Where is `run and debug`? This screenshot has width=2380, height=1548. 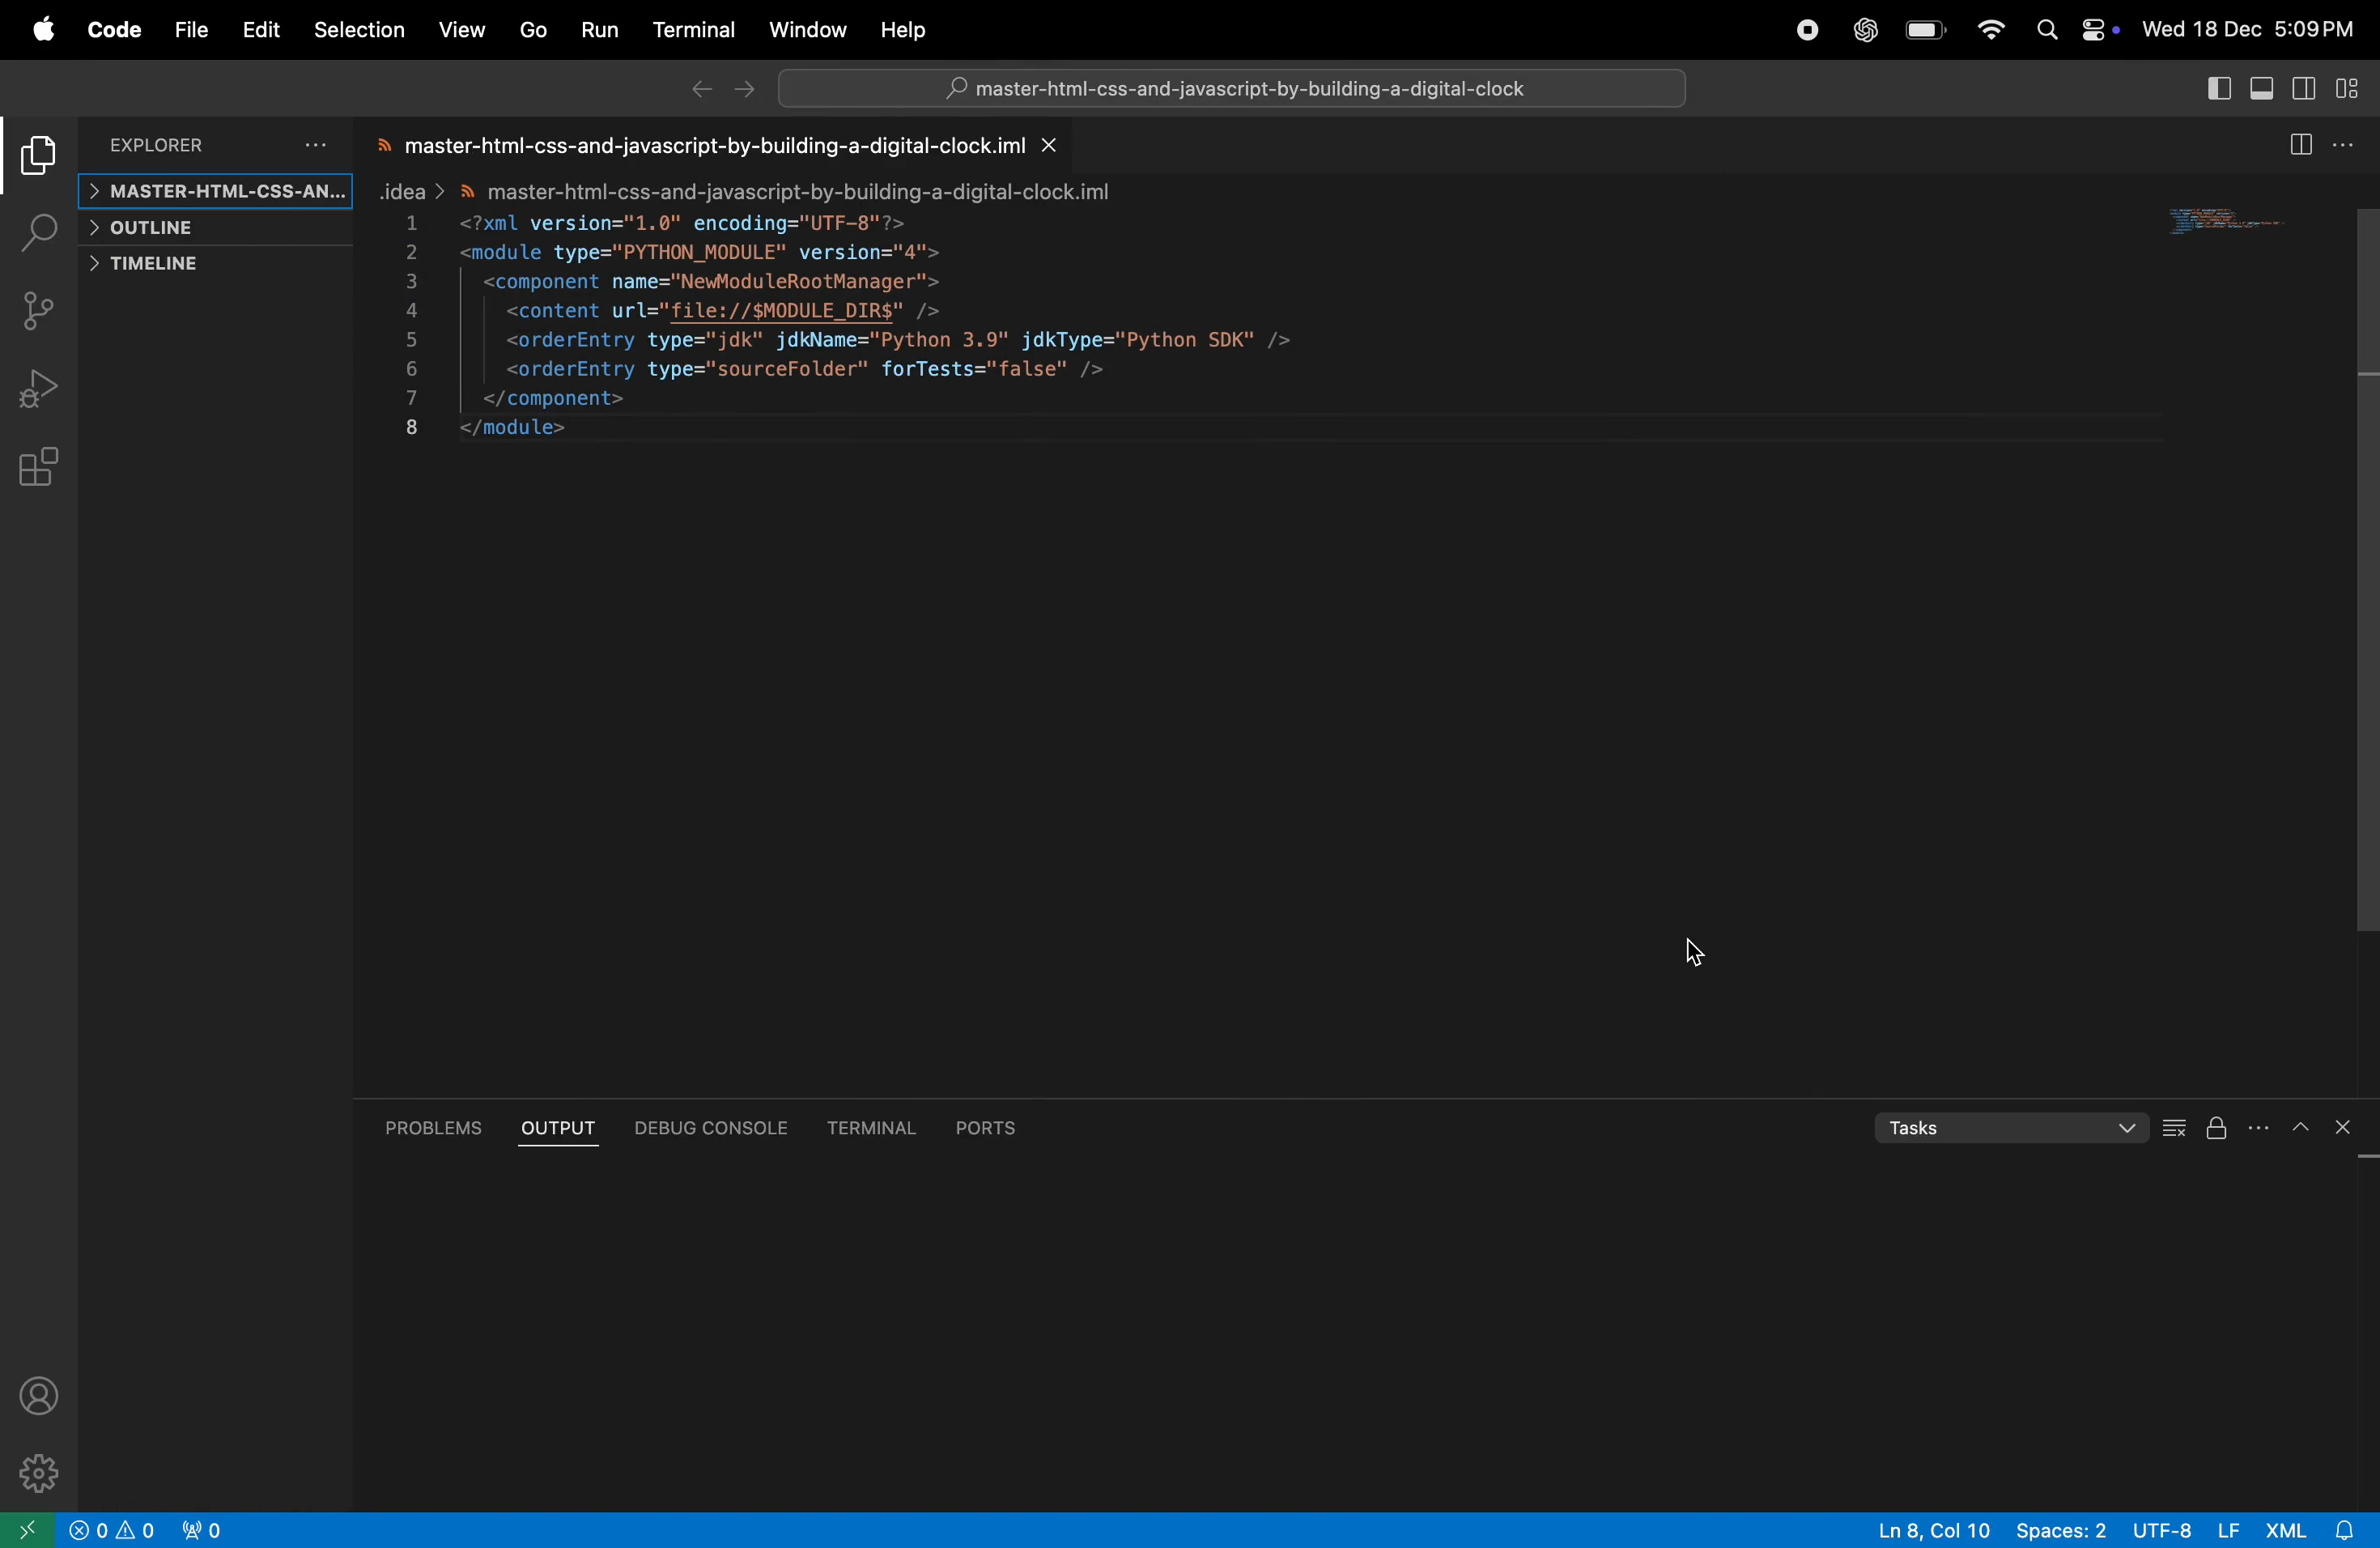
run and debug is located at coordinates (41, 388).